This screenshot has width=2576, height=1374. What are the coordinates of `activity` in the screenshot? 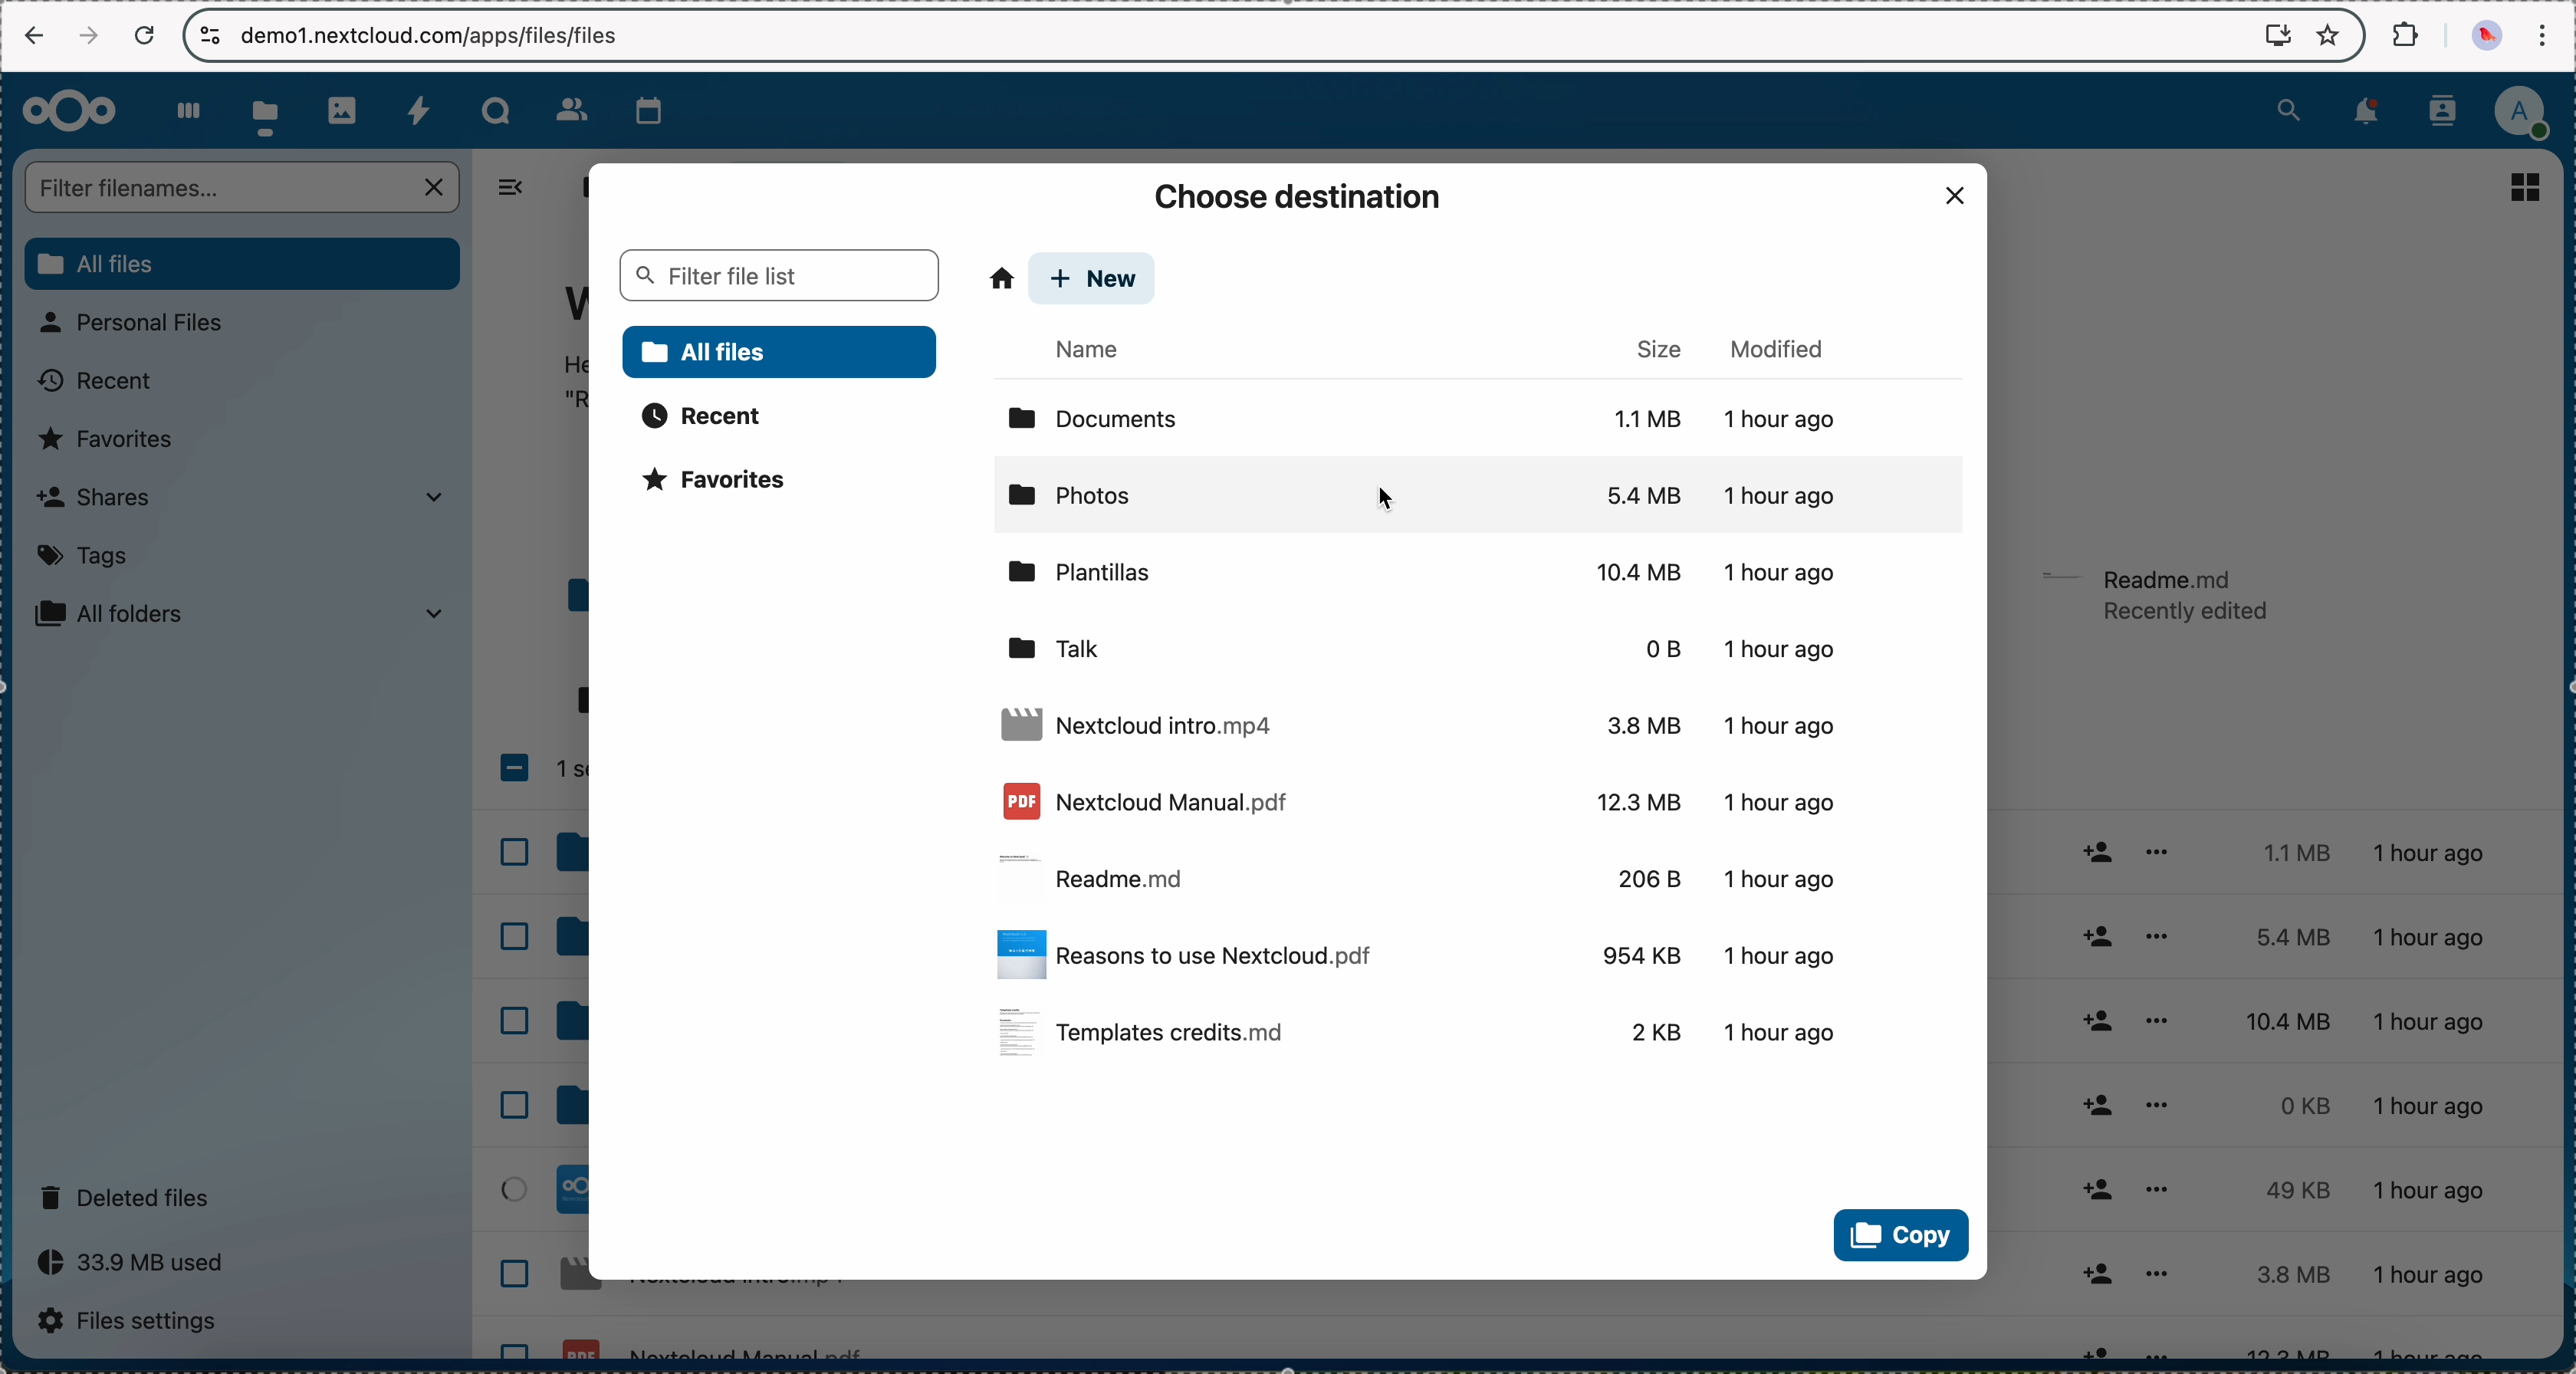 It's located at (418, 106).